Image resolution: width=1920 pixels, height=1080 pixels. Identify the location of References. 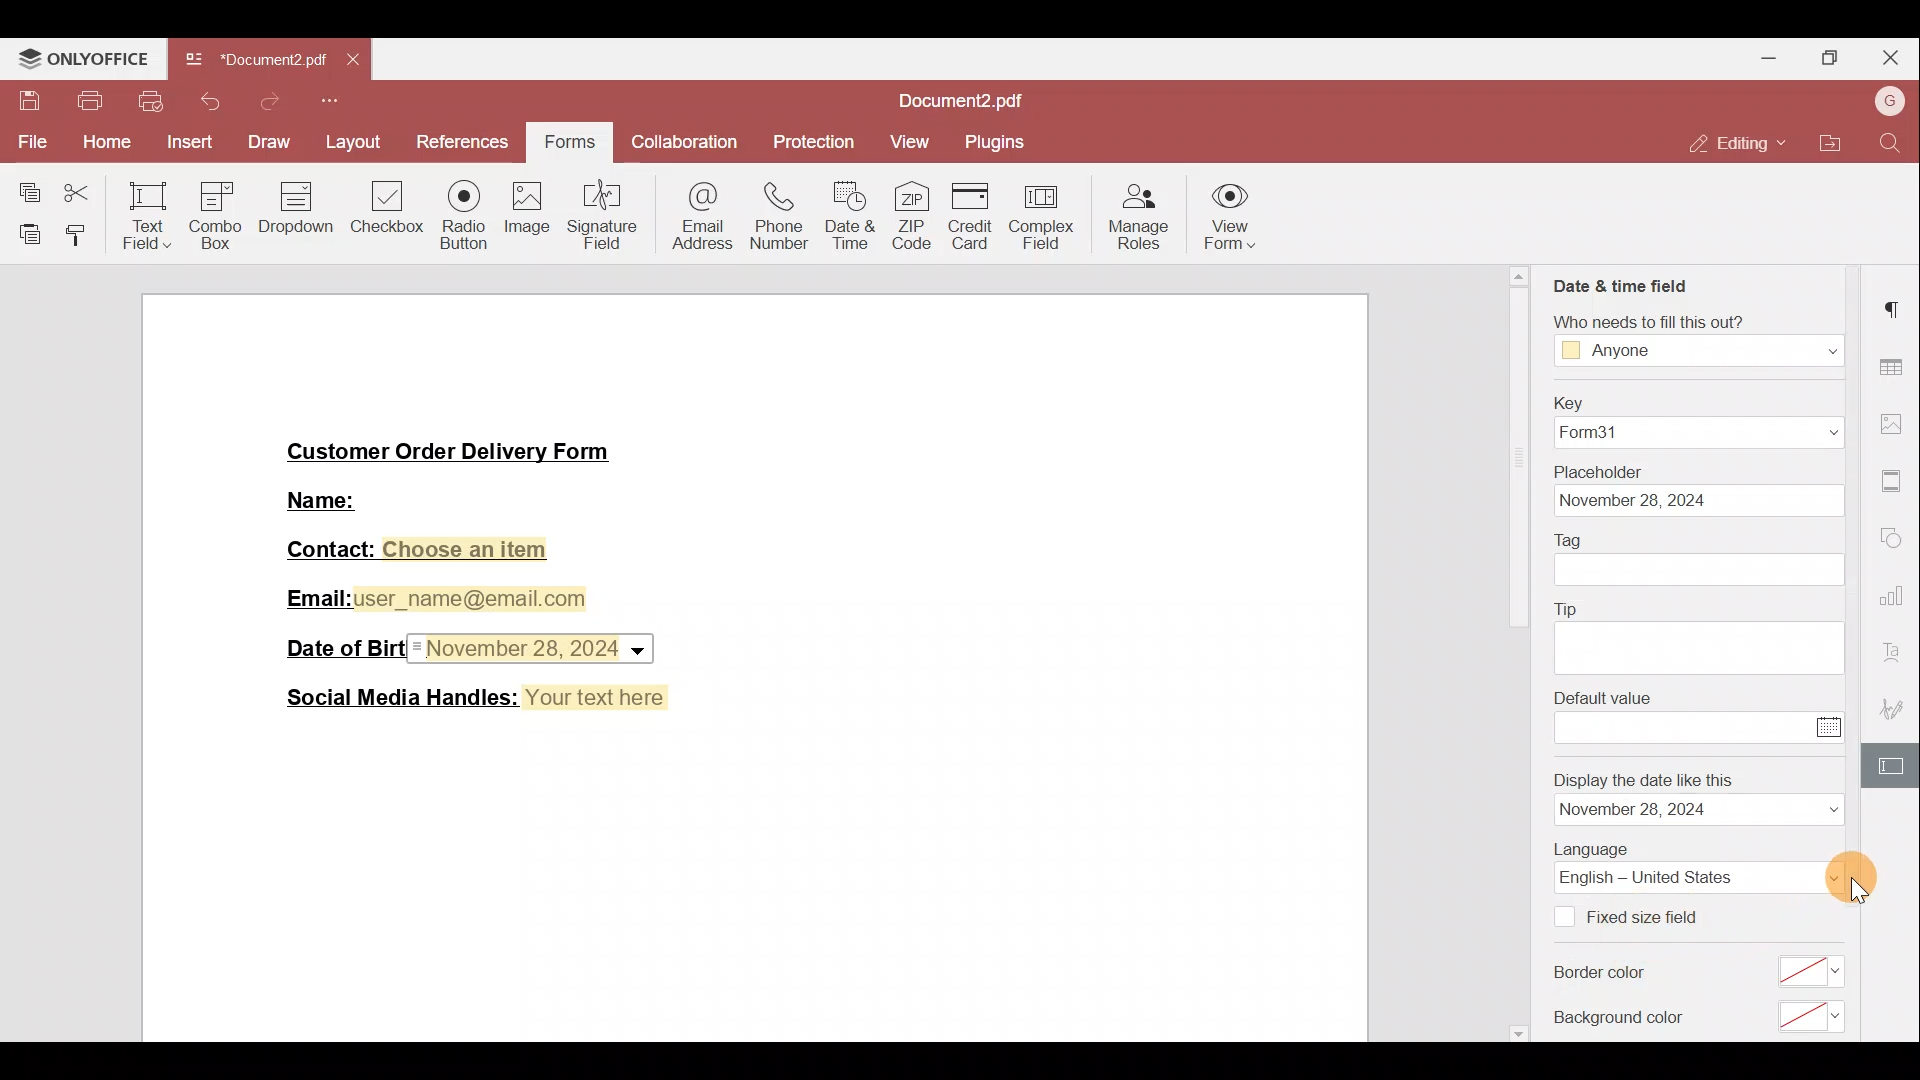
(467, 143).